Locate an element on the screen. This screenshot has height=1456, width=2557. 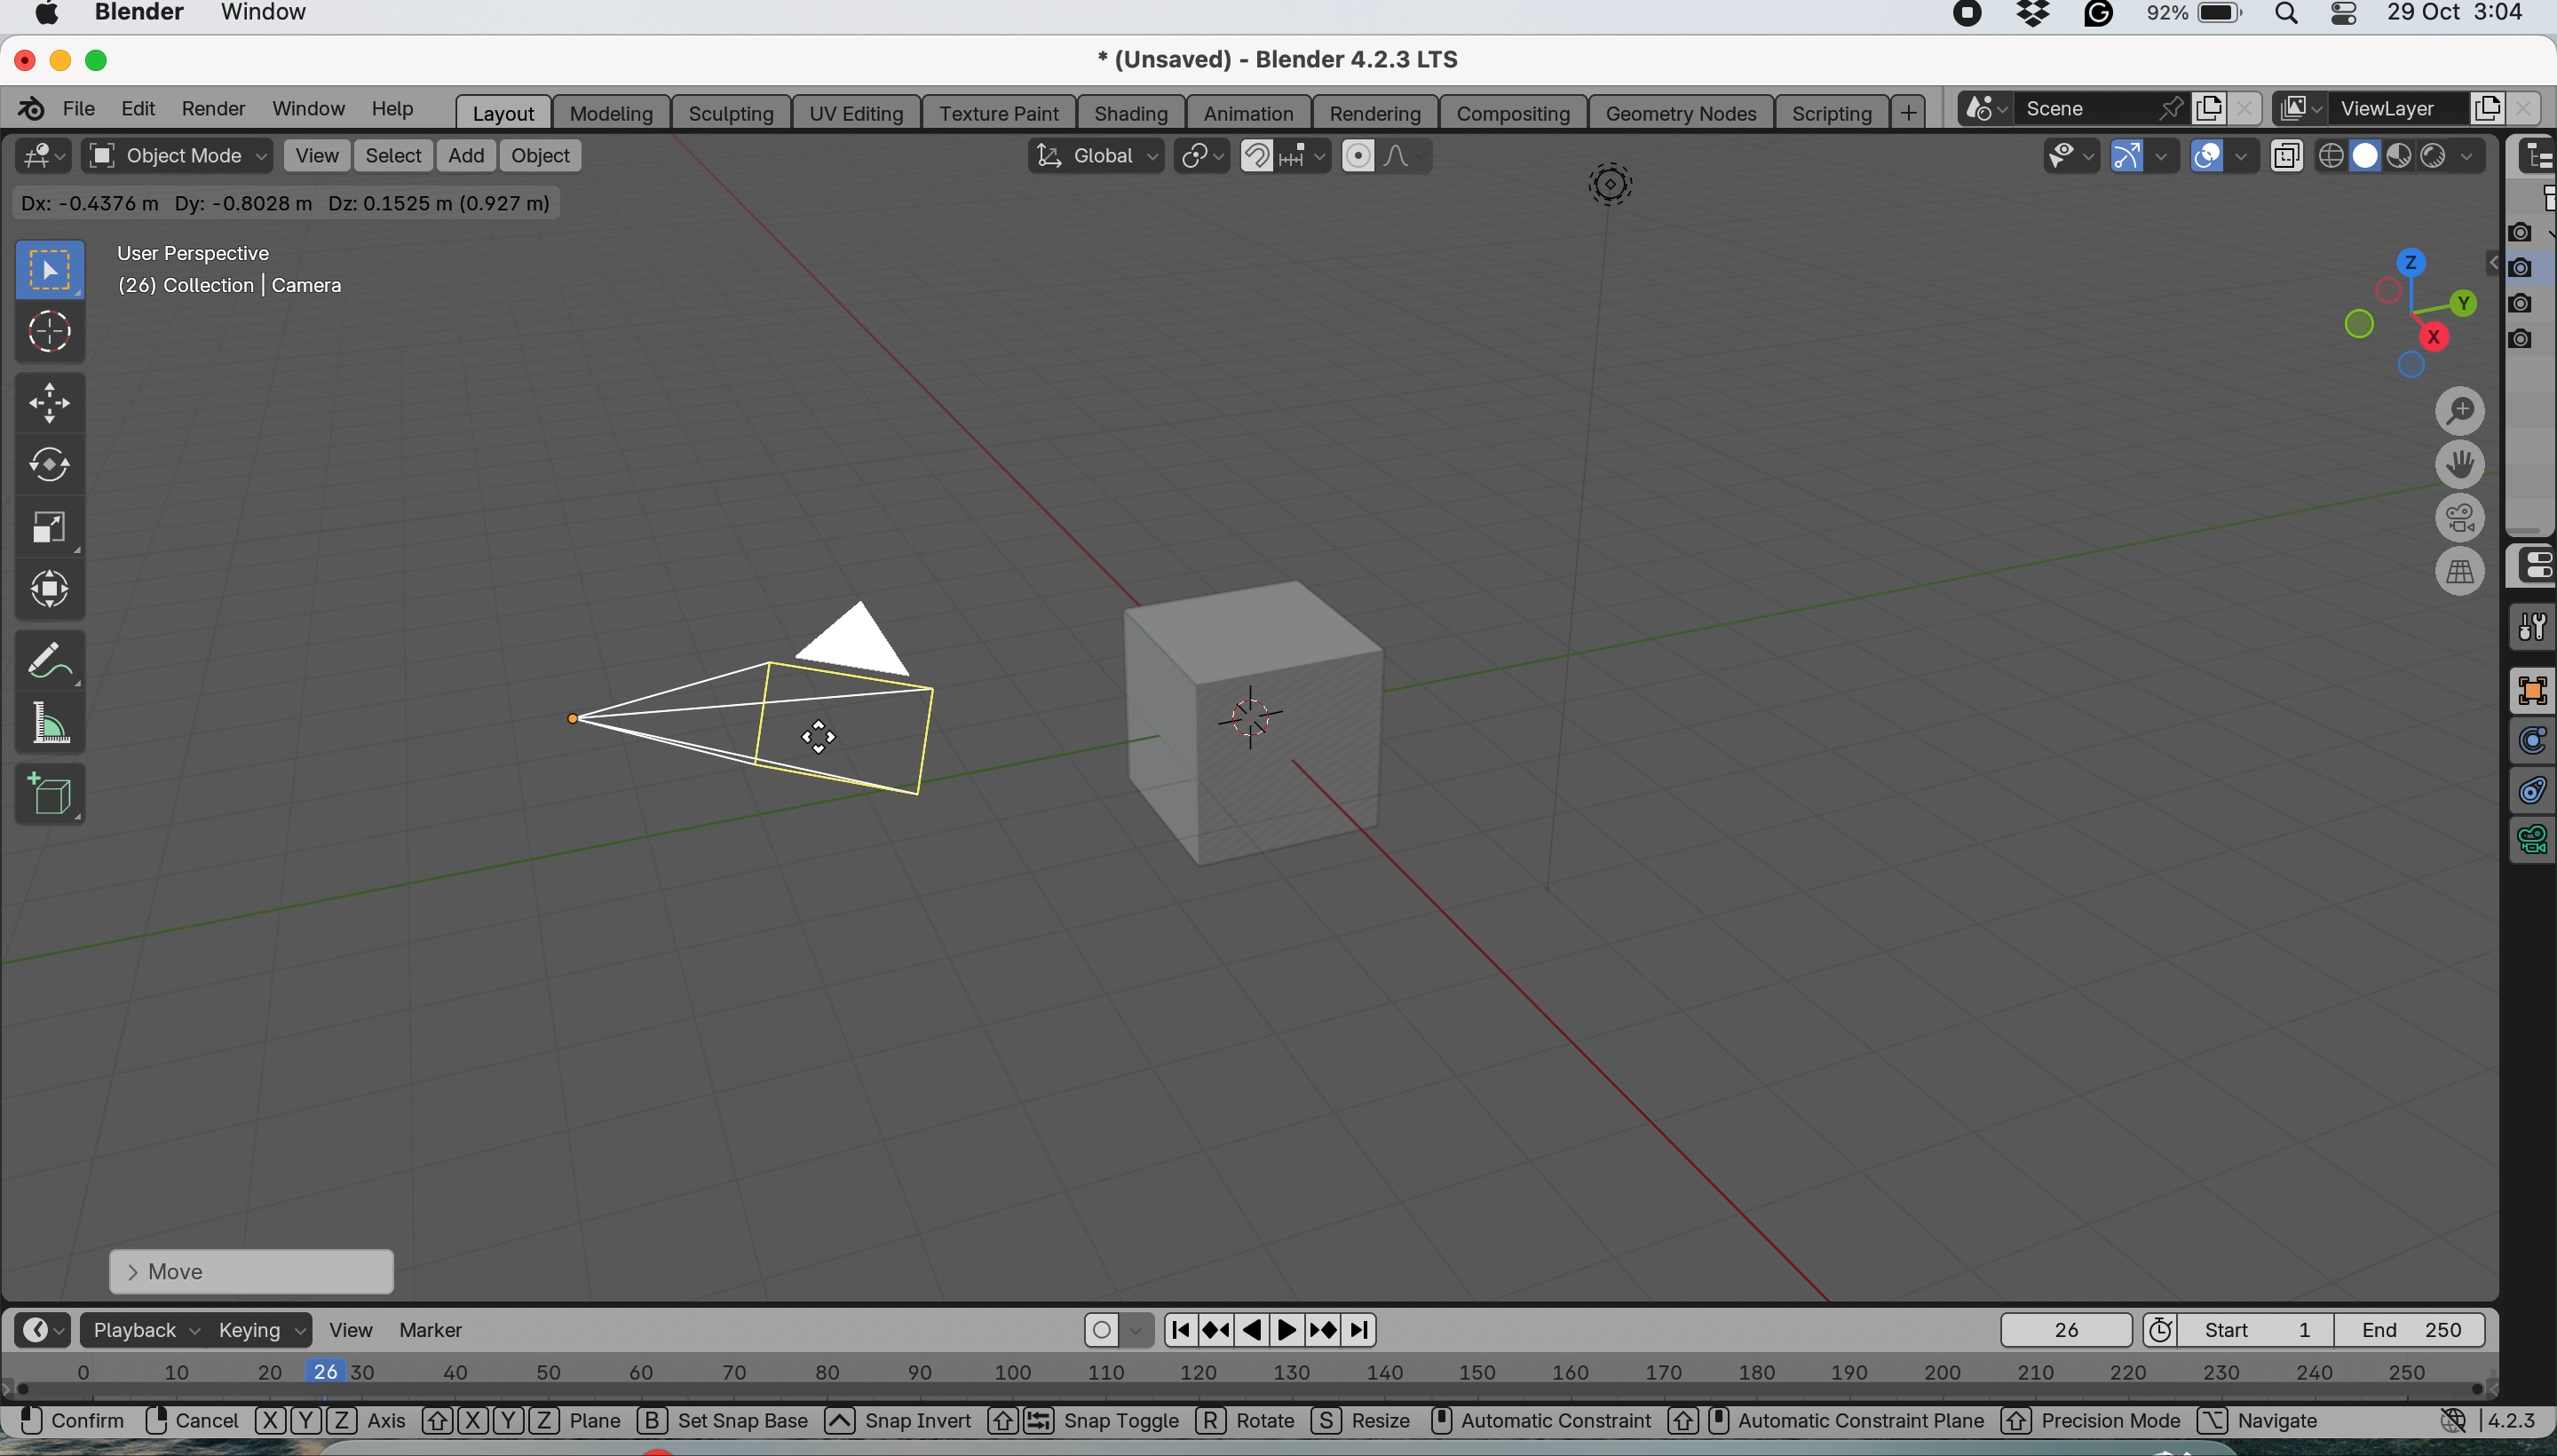
modeling is located at coordinates (608, 111).